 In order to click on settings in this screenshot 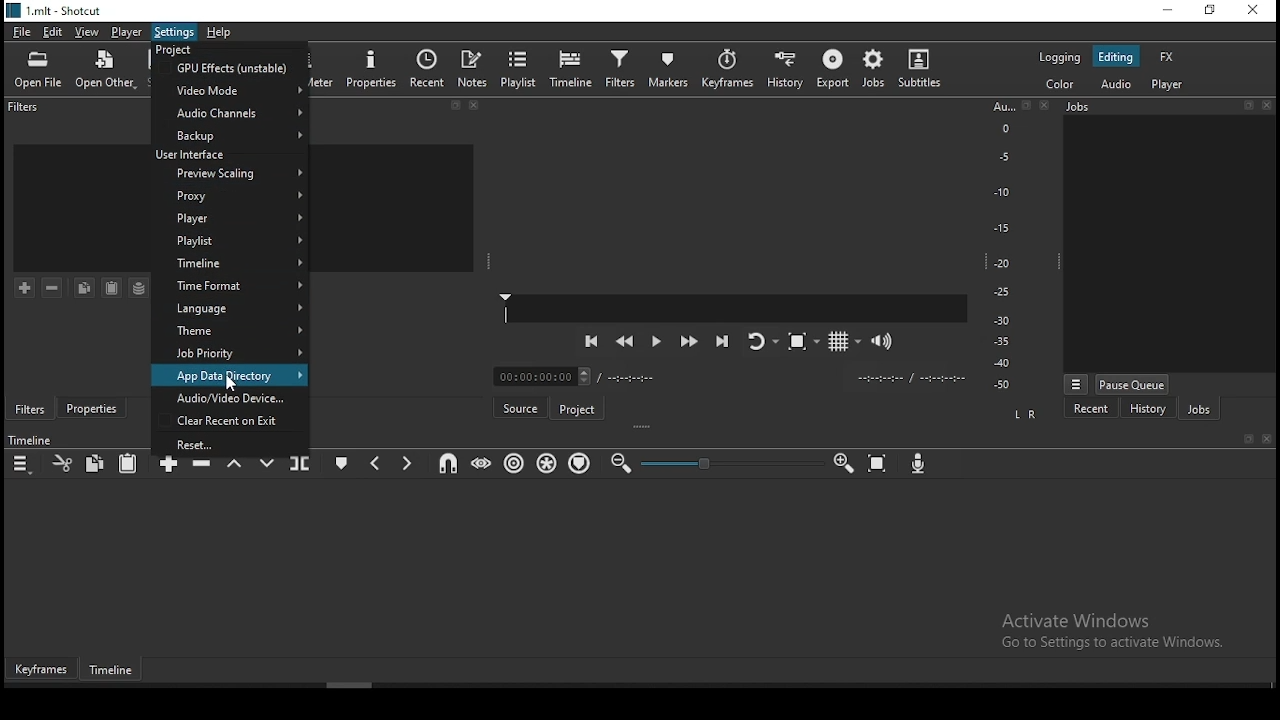, I will do `click(174, 34)`.